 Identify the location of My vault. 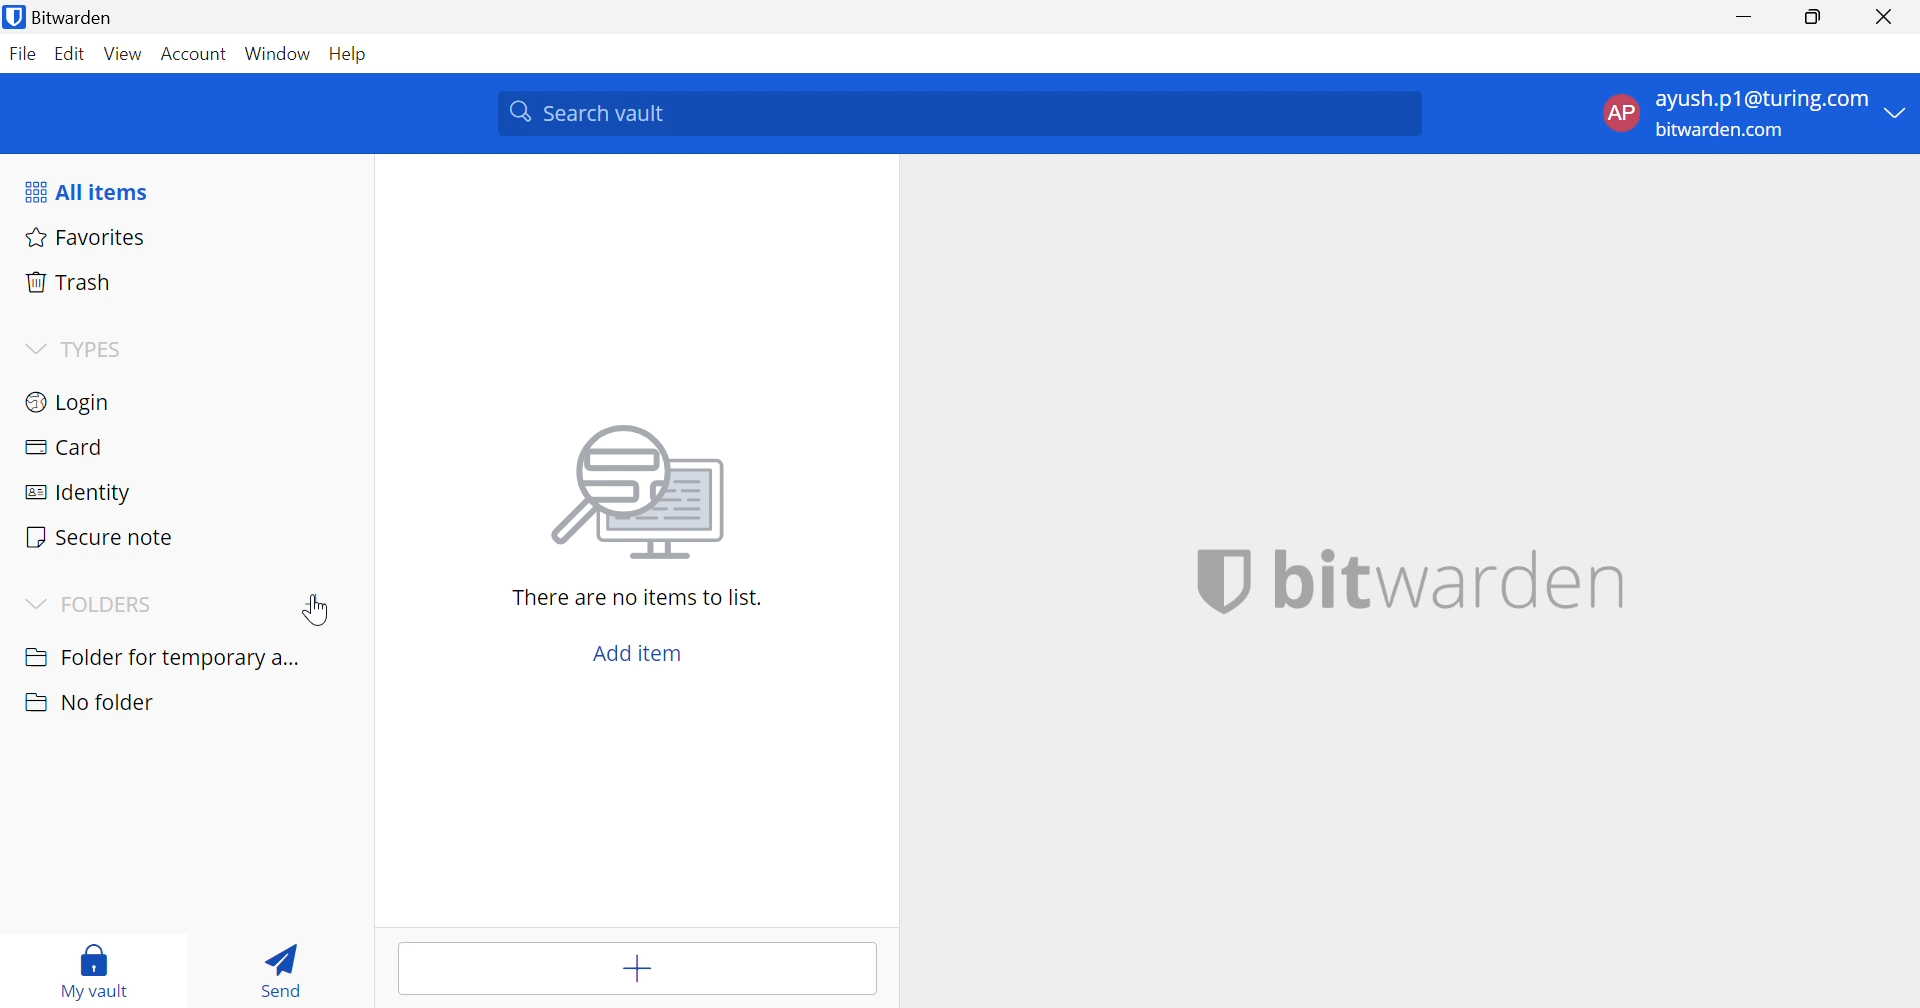
(89, 971).